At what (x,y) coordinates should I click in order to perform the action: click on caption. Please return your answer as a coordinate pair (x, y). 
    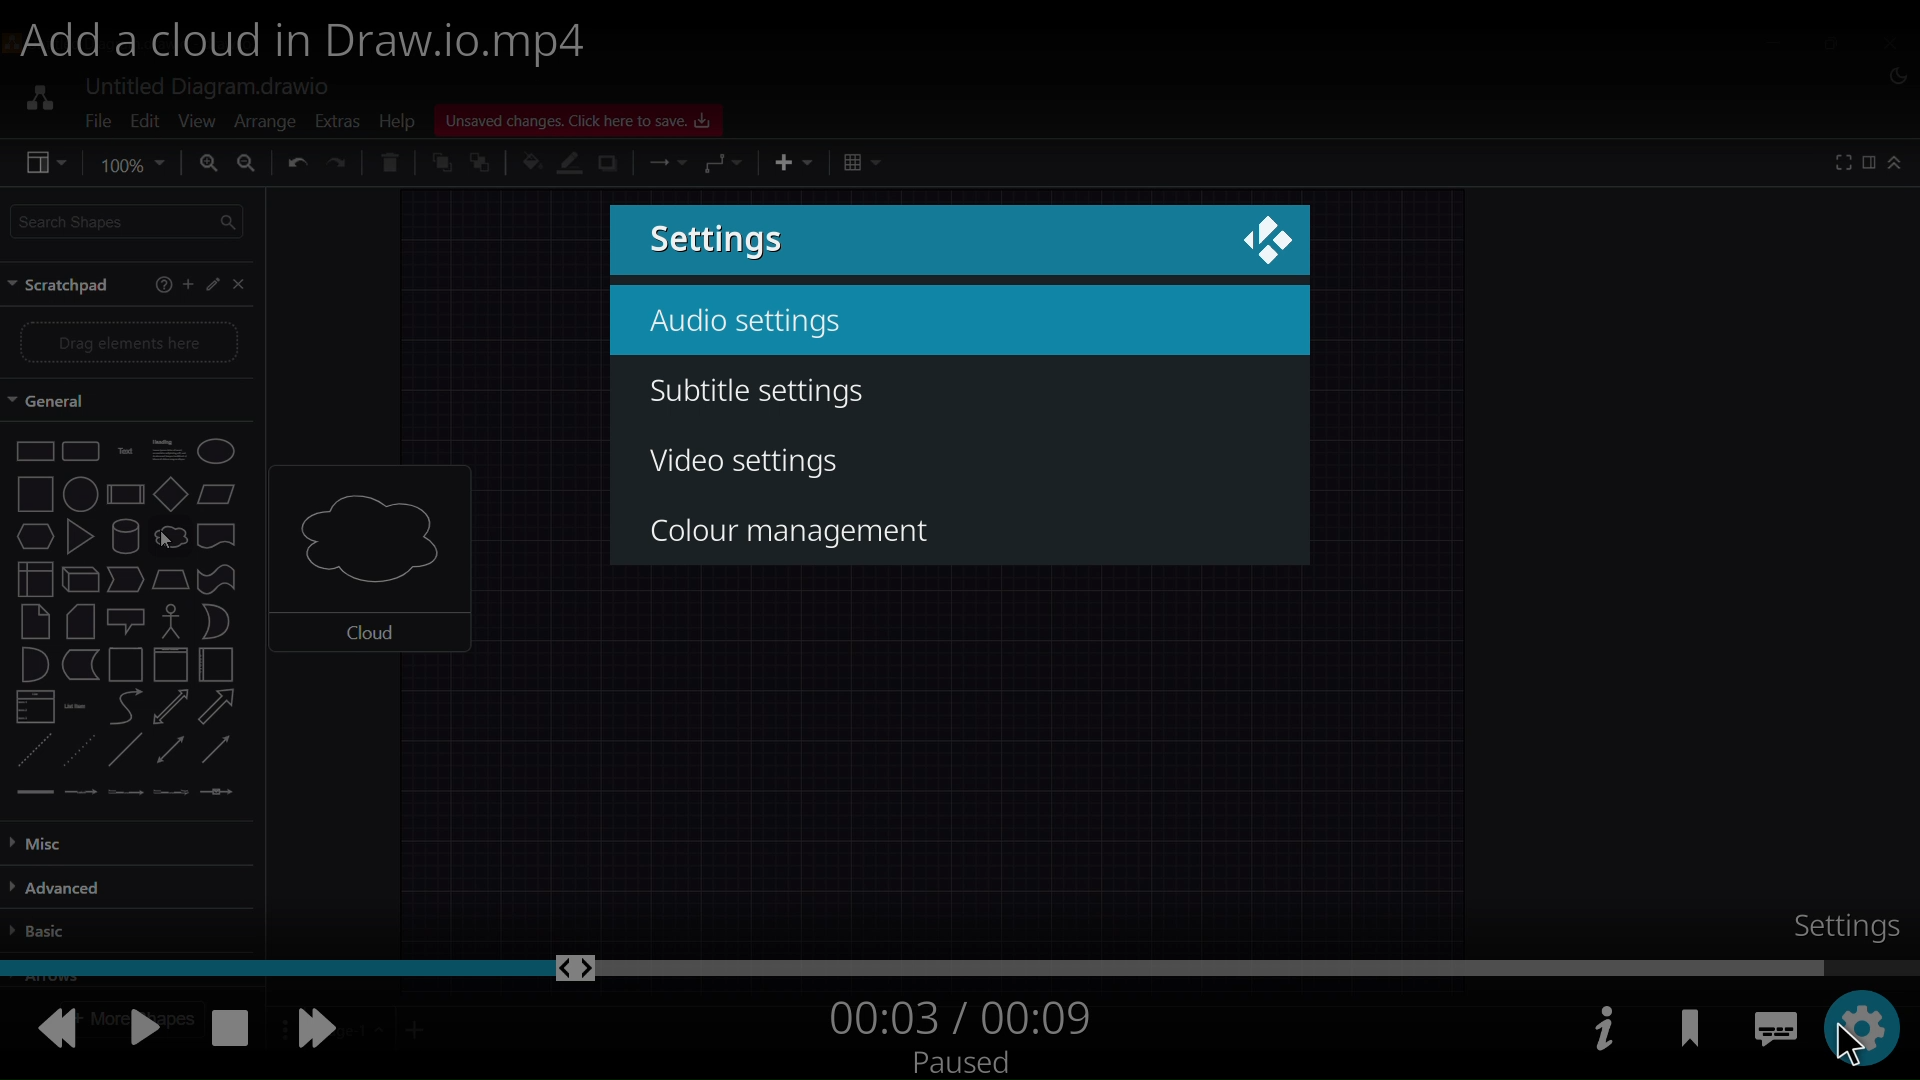
    Looking at the image, I should click on (1774, 1019).